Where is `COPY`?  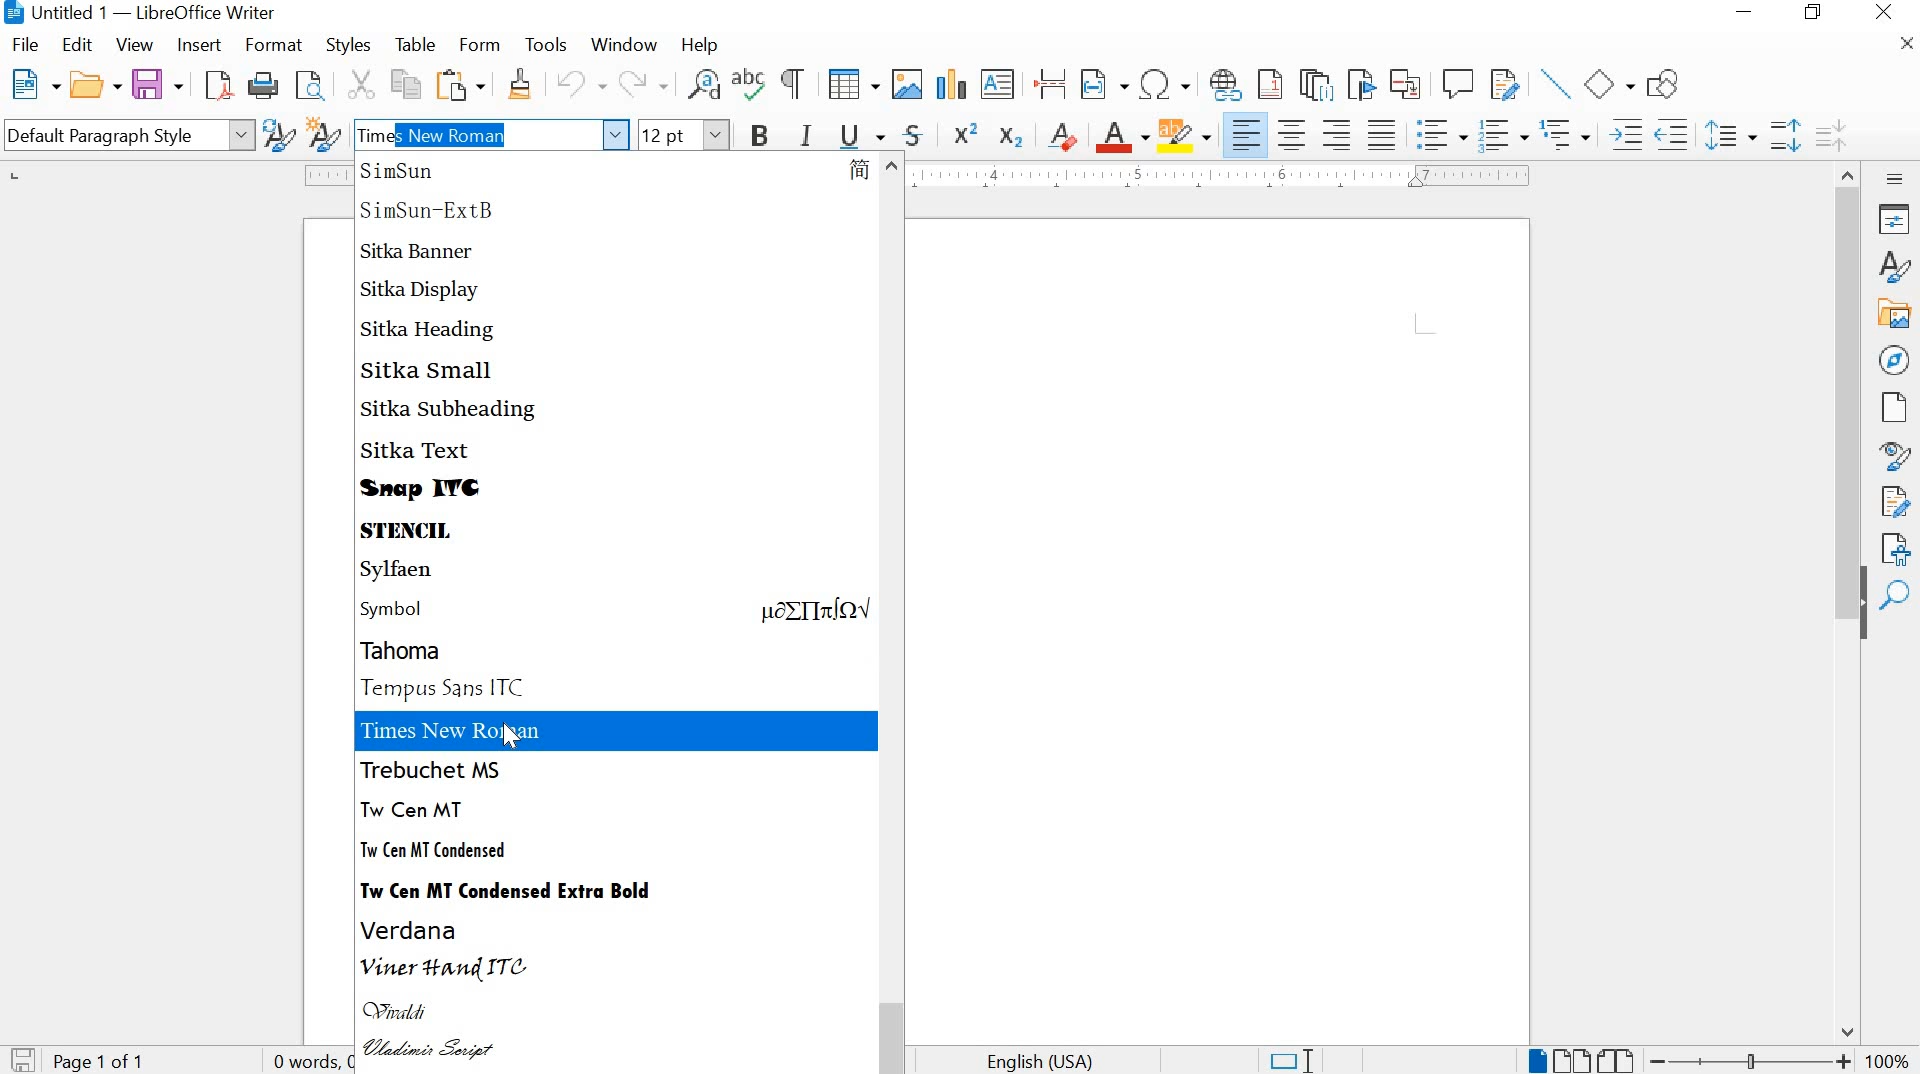
COPY is located at coordinates (407, 84).